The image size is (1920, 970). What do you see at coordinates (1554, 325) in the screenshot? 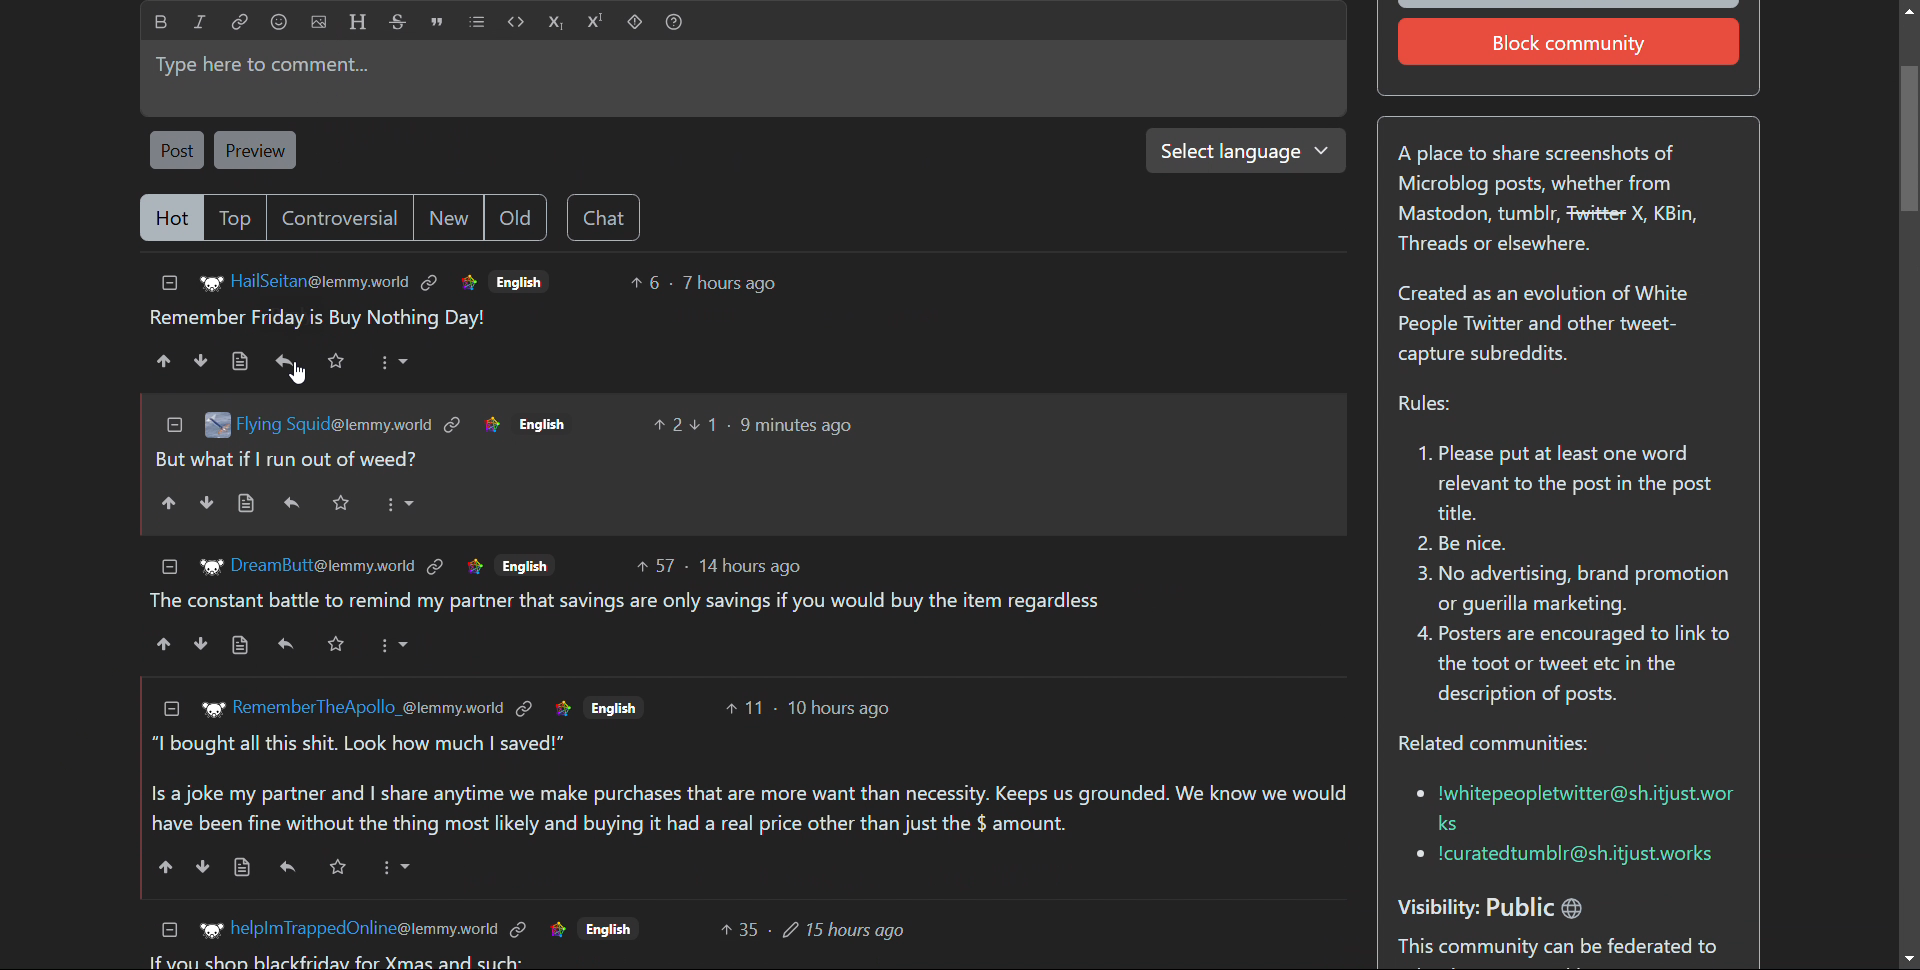
I see `Created as an evolution of White
People Twitter and other tweet-
capture subreddits.` at bounding box center [1554, 325].